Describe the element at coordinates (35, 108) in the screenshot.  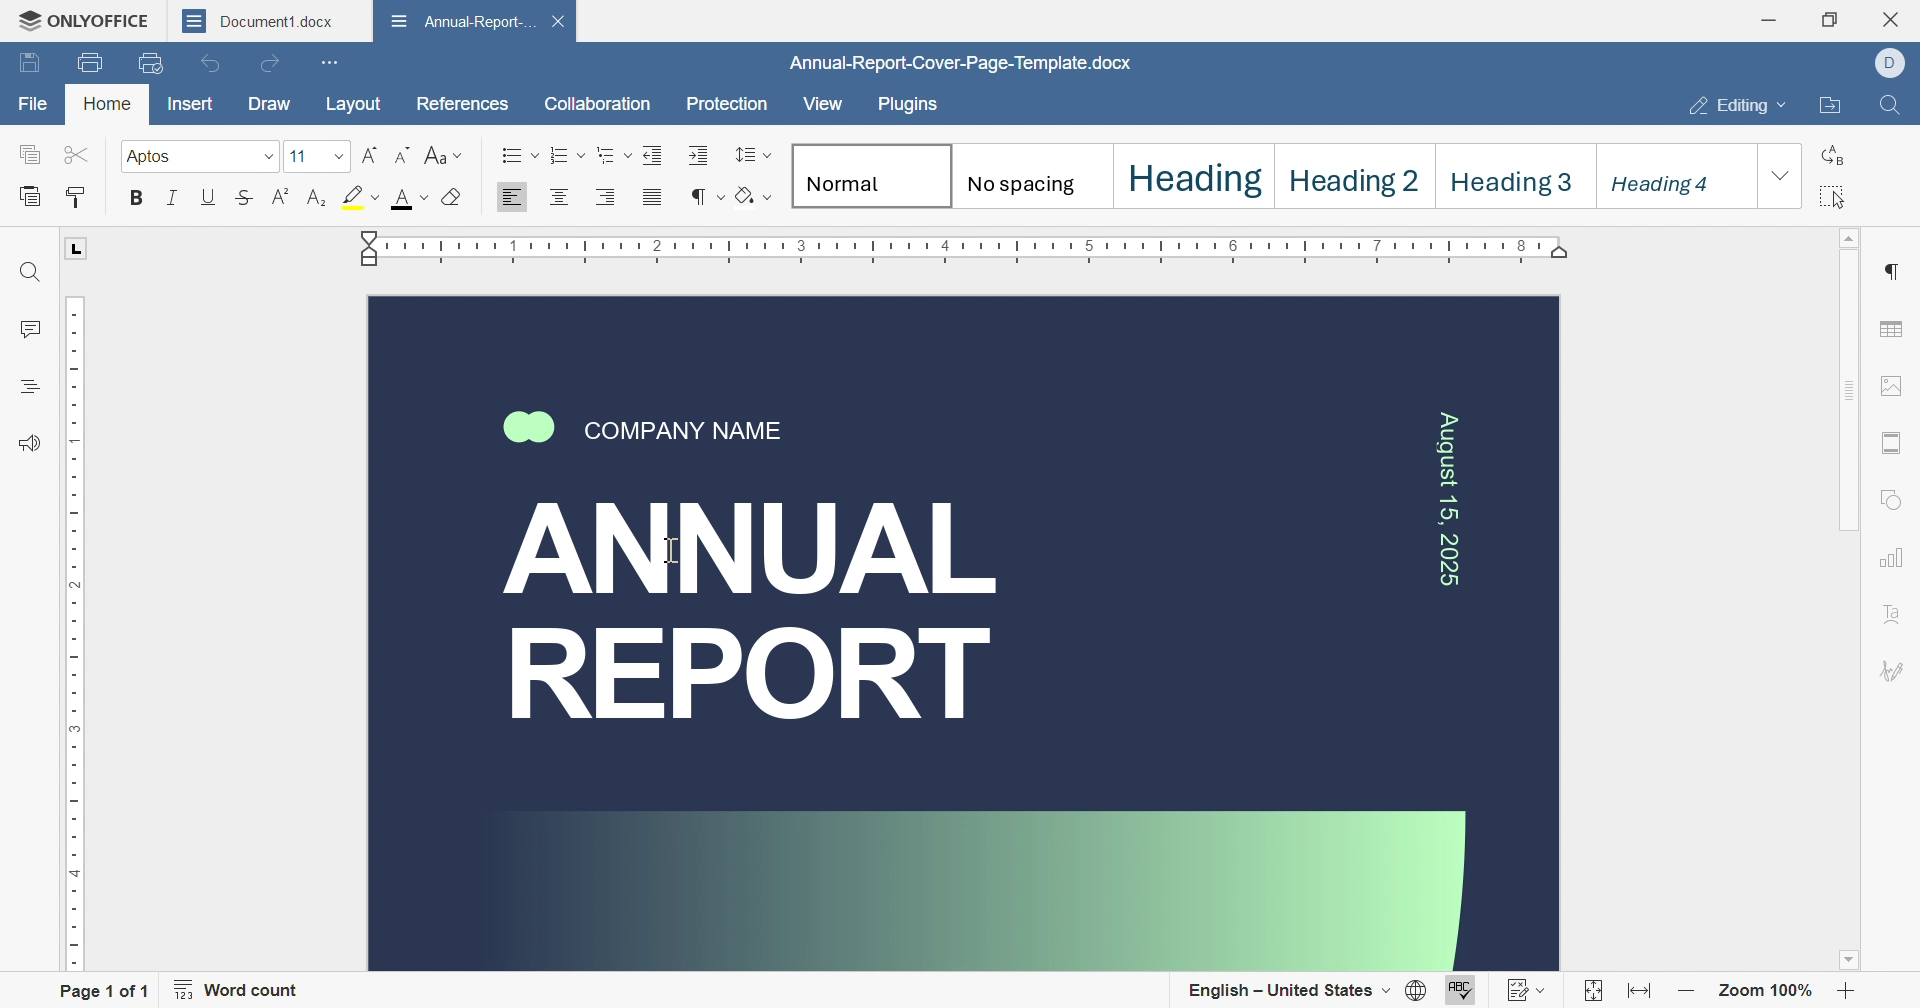
I see `file` at that location.